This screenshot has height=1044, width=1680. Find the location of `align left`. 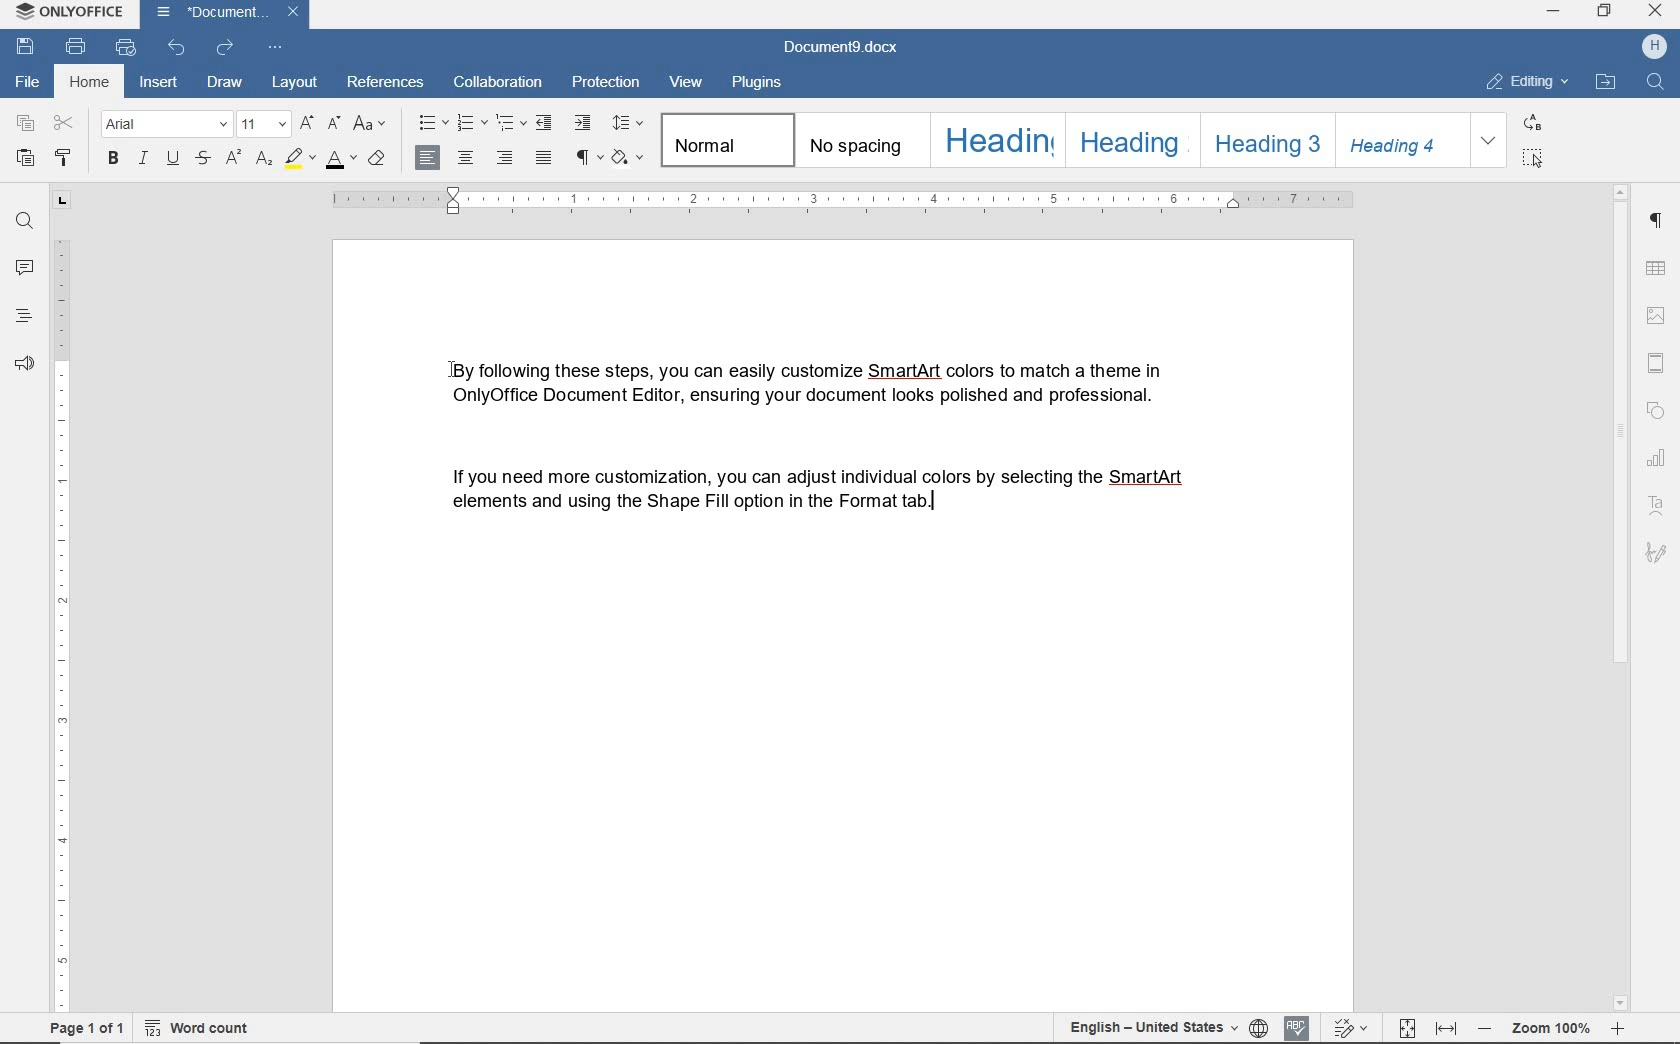

align left is located at coordinates (429, 156).